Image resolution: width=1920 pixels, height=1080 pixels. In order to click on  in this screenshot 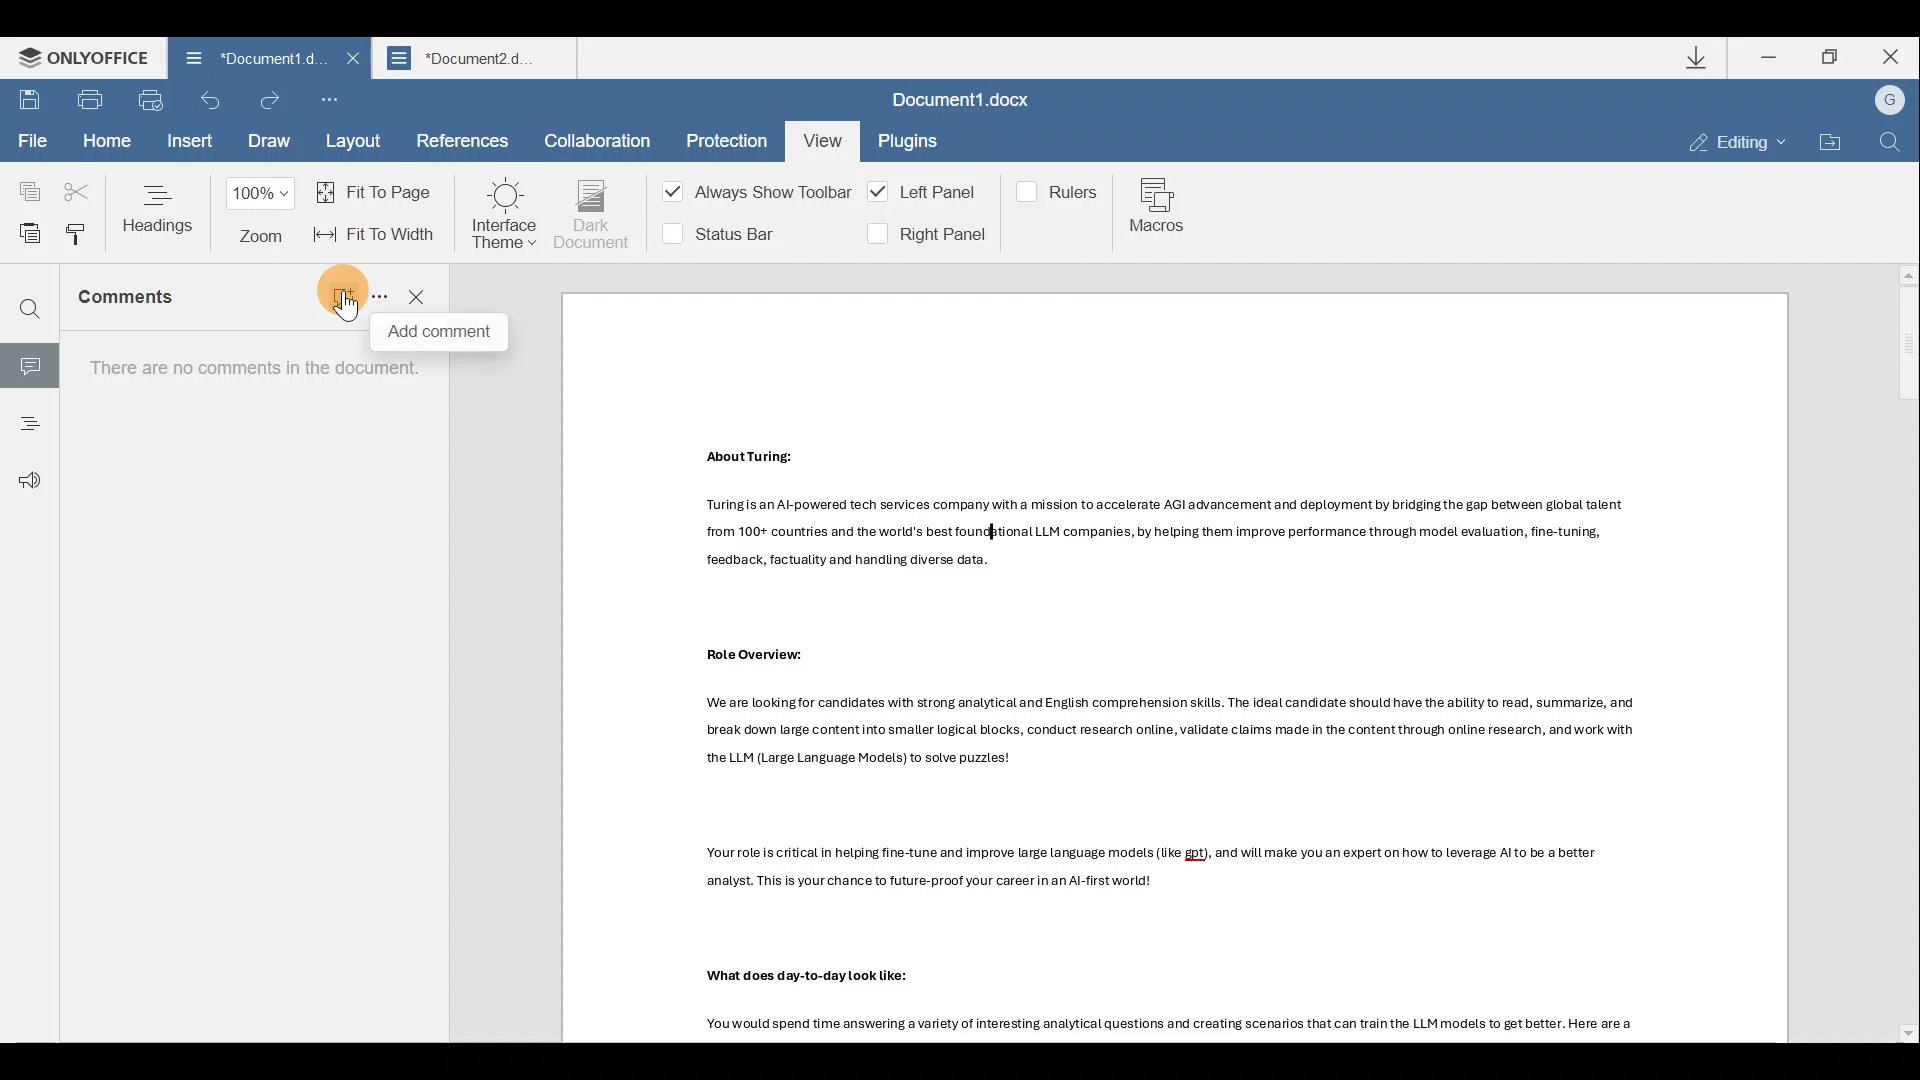, I will do `click(1165, 734)`.